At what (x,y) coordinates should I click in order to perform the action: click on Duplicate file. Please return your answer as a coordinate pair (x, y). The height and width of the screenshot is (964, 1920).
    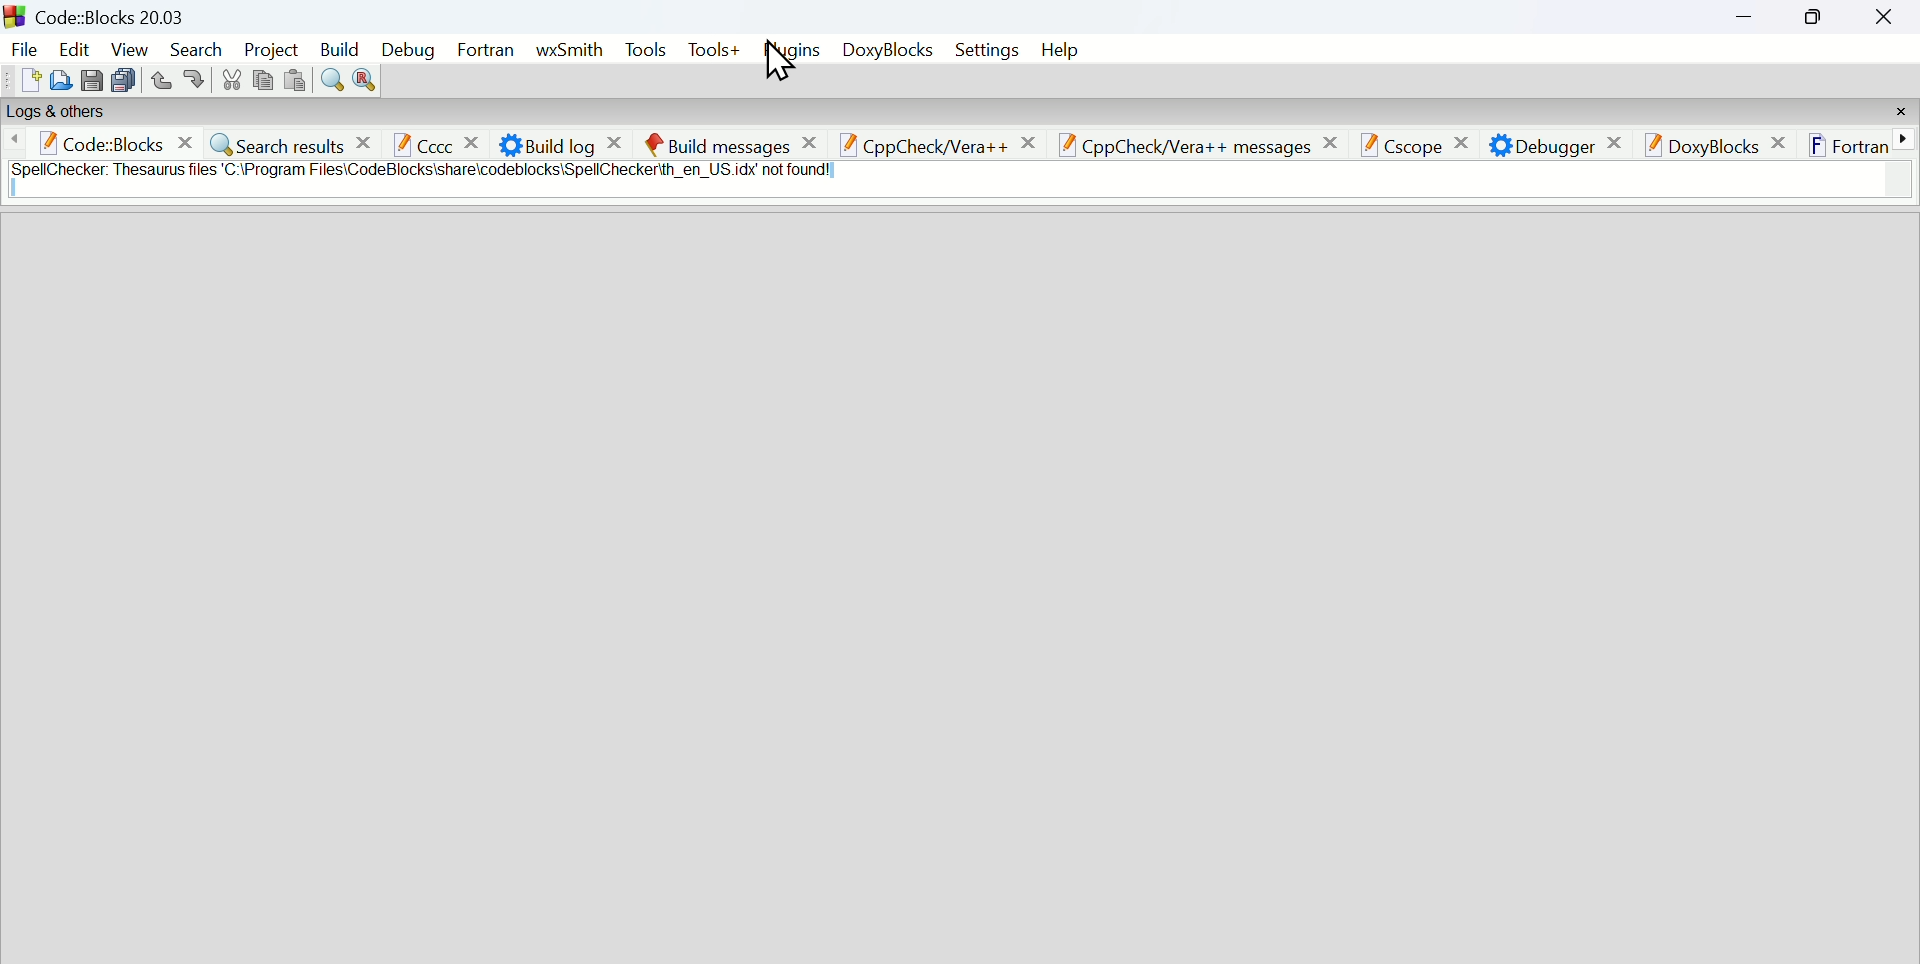
    Looking at the image, I should click on (124, 79).